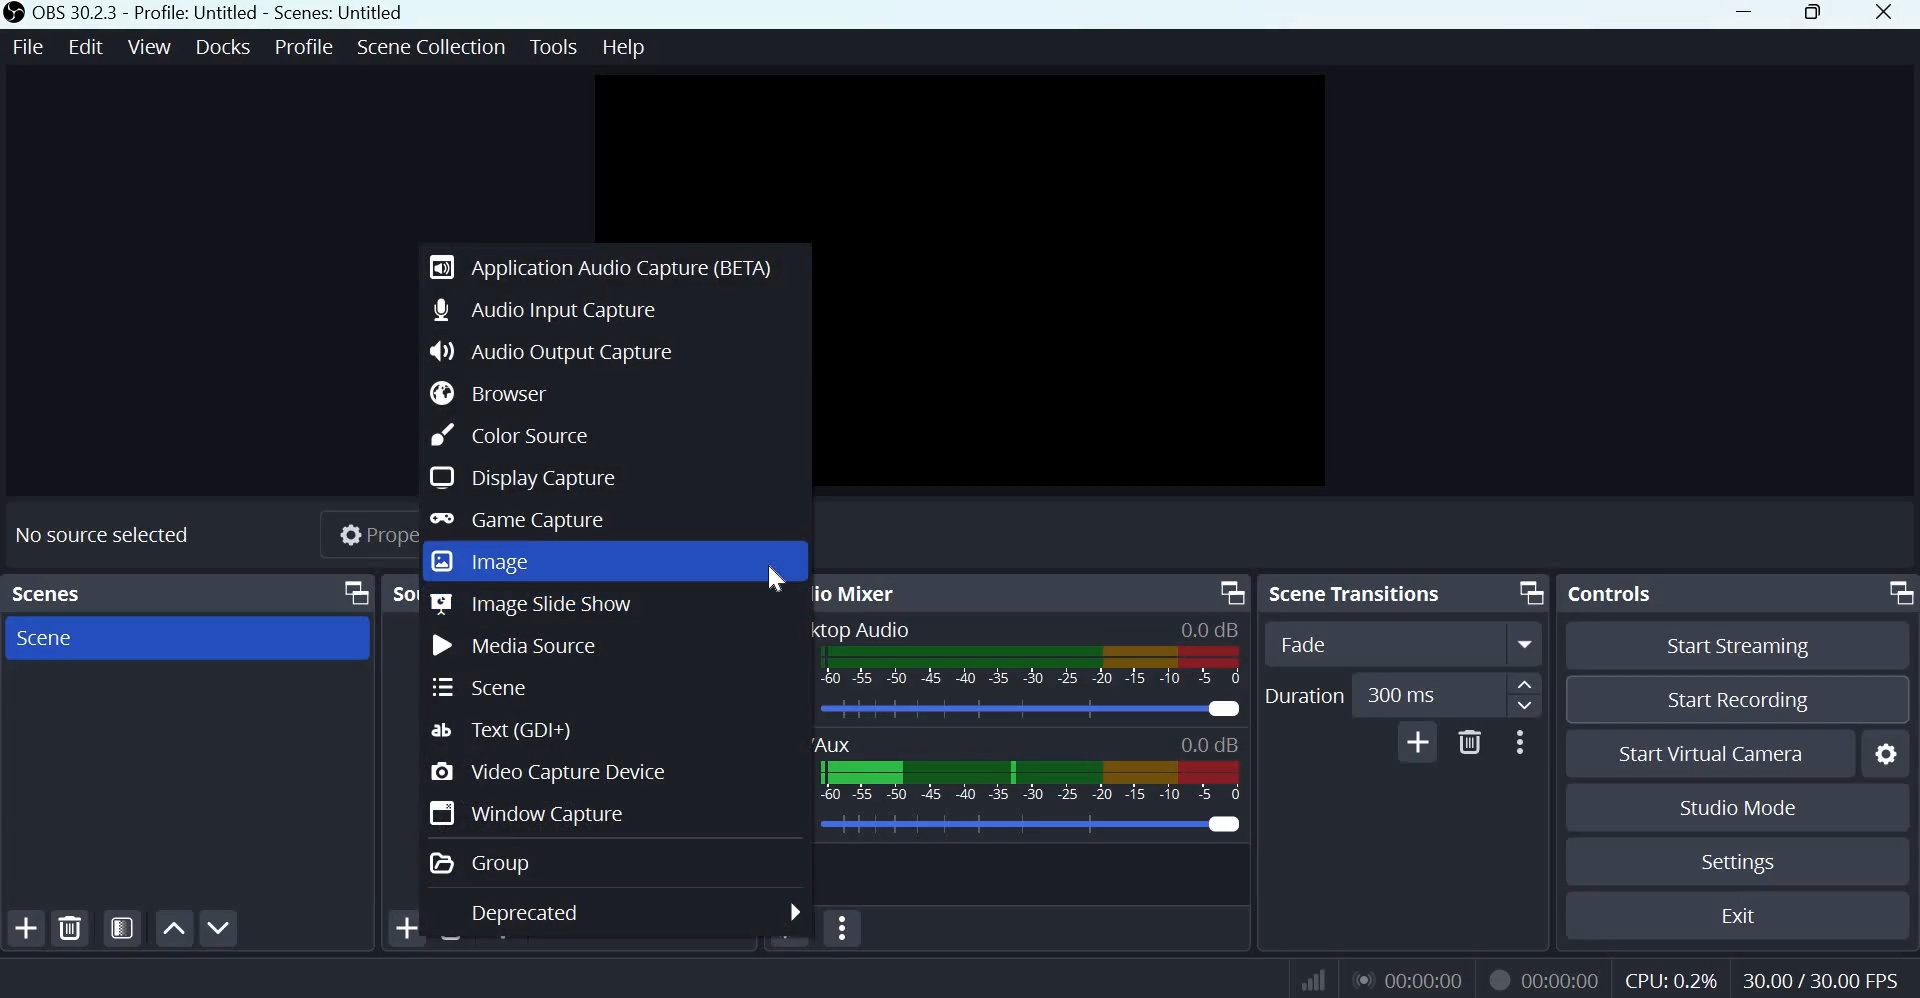 The height and width of the screenshot is (998, 1920). What do you see at coordinates (86, 45) in the screenshot?
I see `edit` at bounding box center [86, 45].